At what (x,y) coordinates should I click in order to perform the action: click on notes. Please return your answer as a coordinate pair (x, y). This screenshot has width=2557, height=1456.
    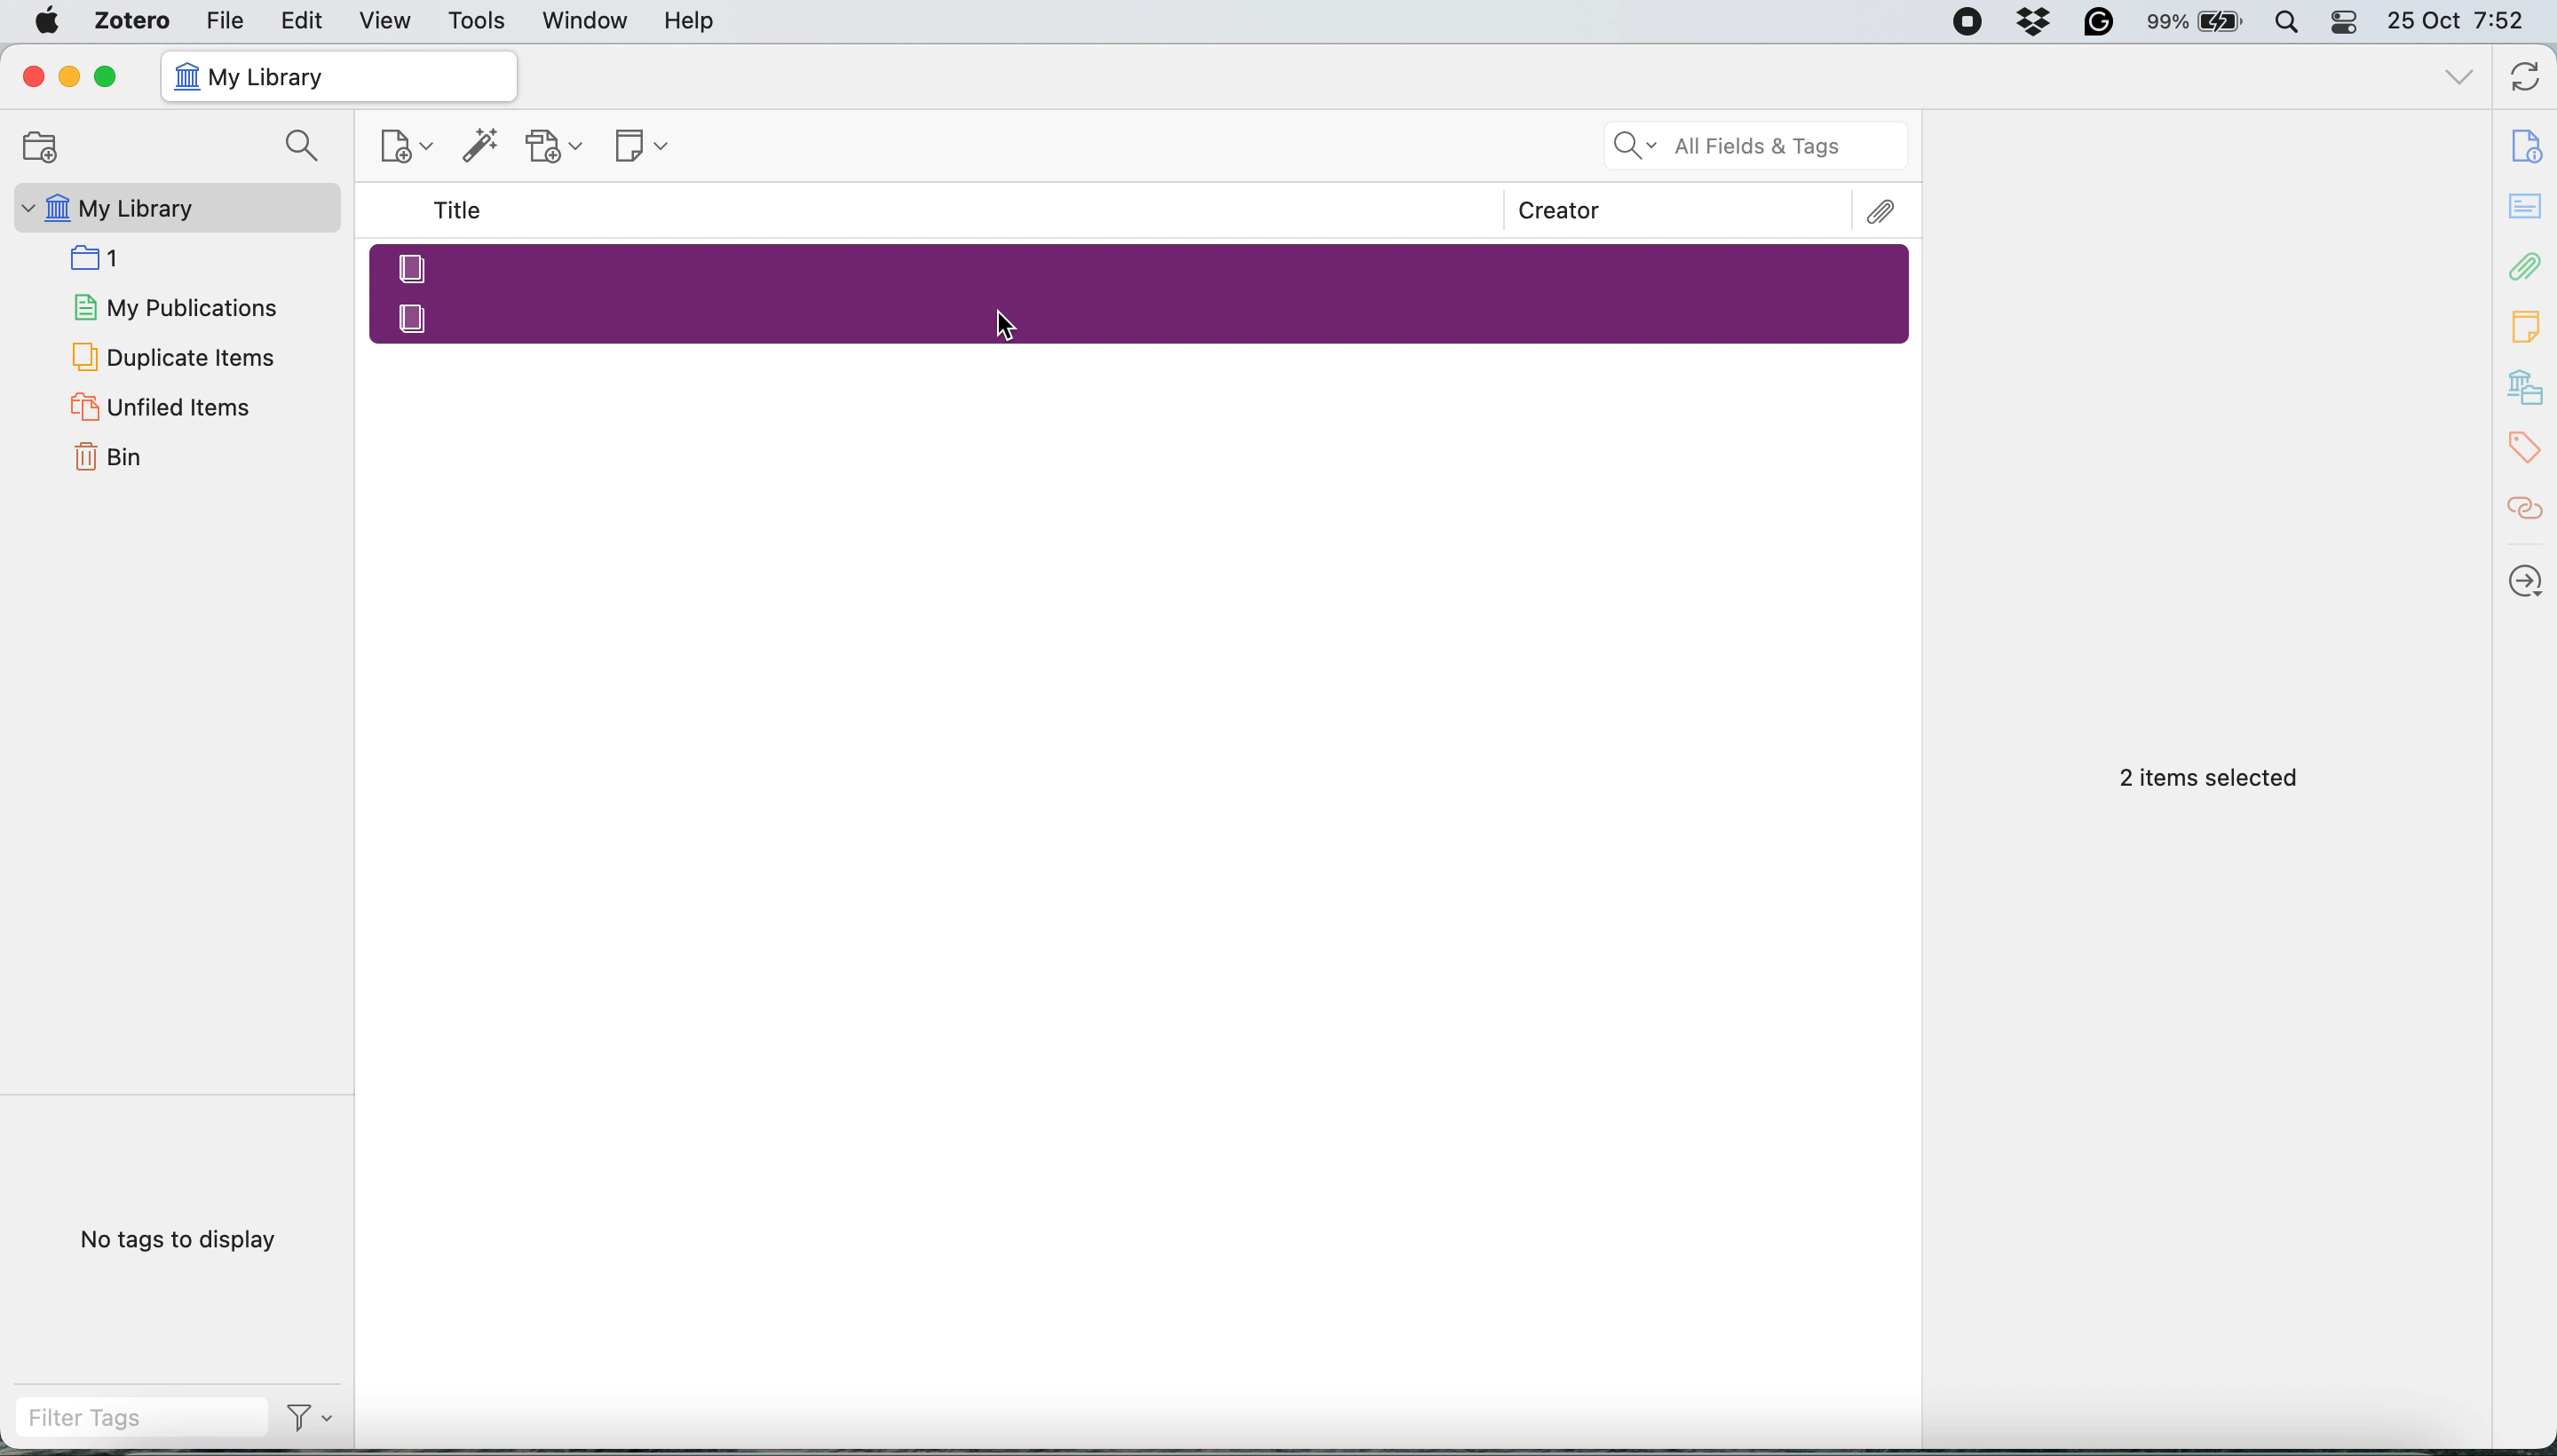
    Looking at the image, I should click on (2528, 208).